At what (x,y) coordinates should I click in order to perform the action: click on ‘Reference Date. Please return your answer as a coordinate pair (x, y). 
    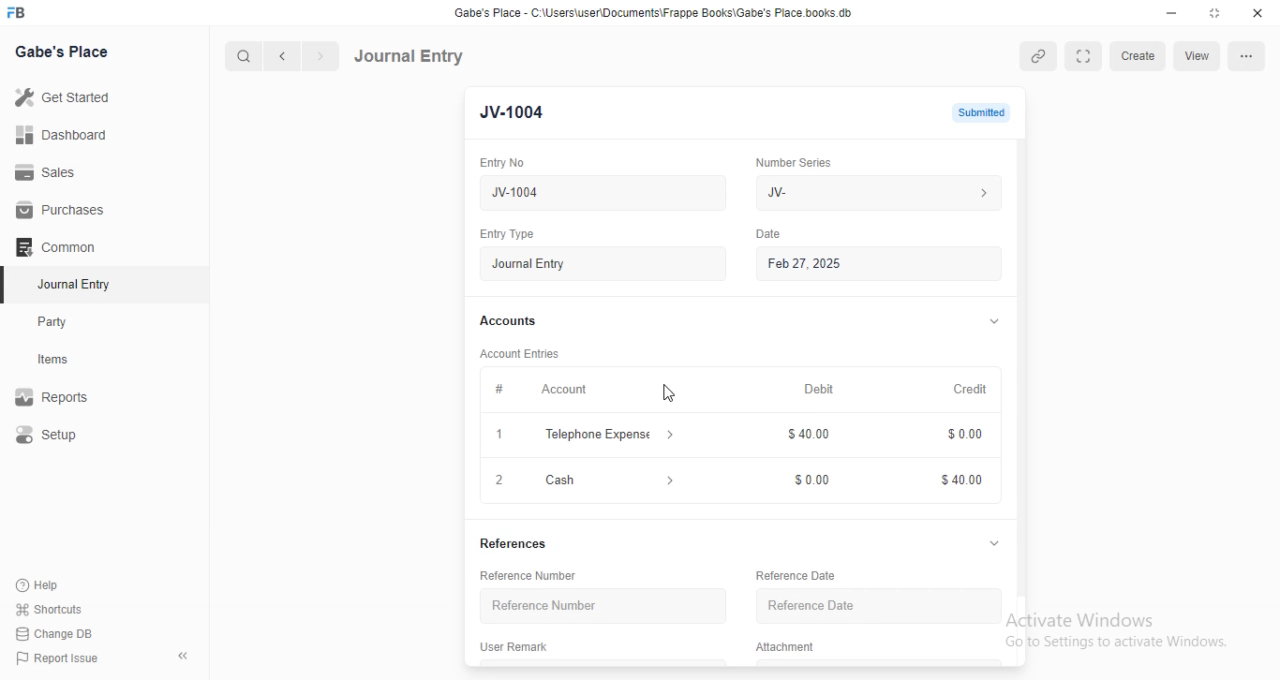
    Looking at the image, I should click on (797, 574).